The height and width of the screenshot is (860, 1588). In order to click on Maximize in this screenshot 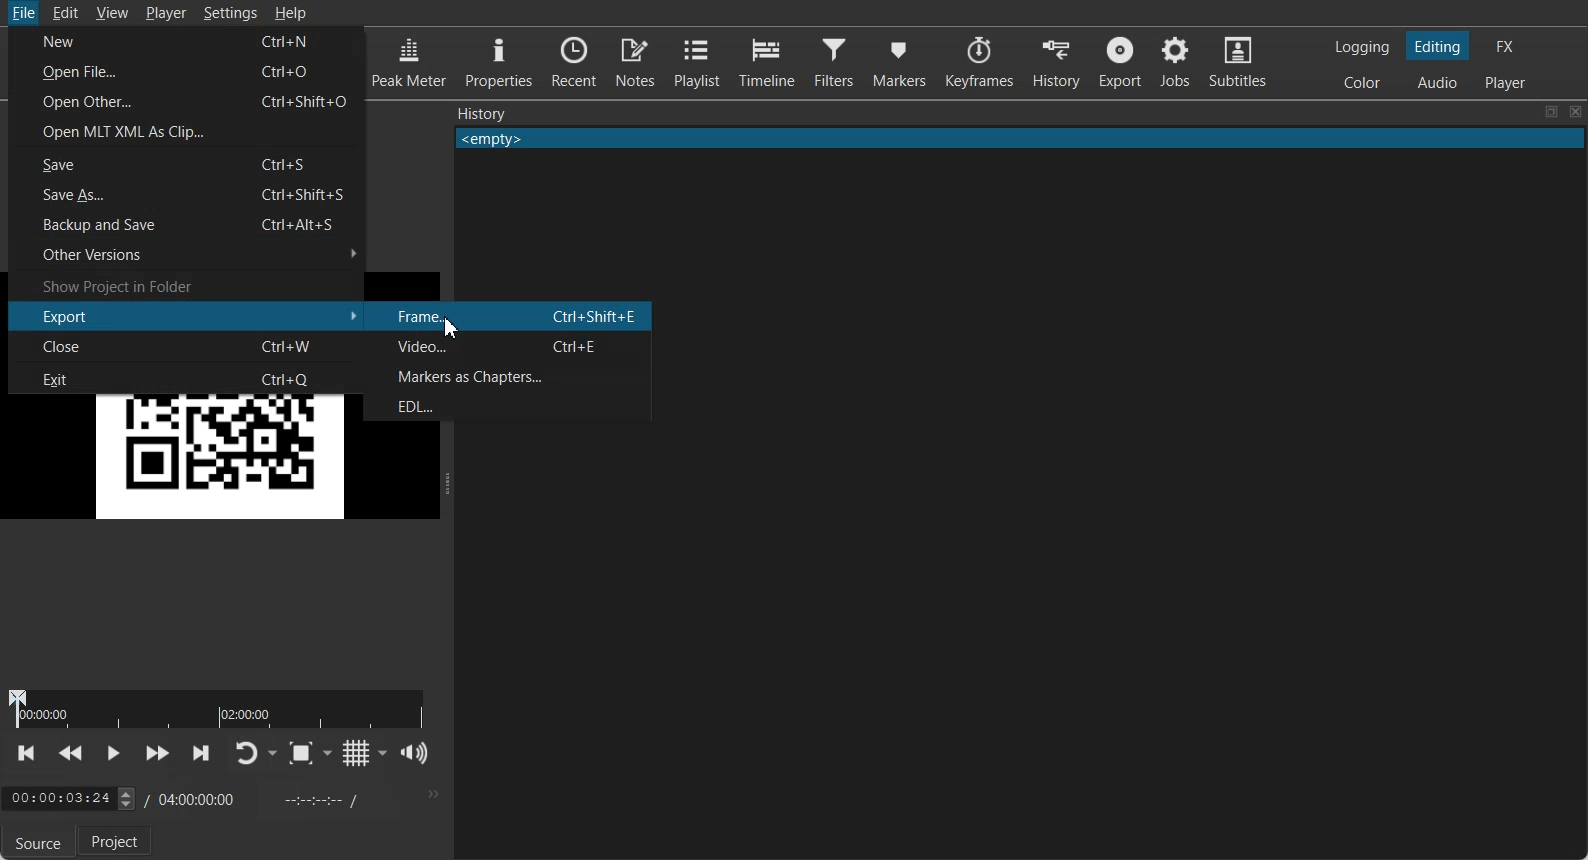, I will do `click(1551, 112)`.